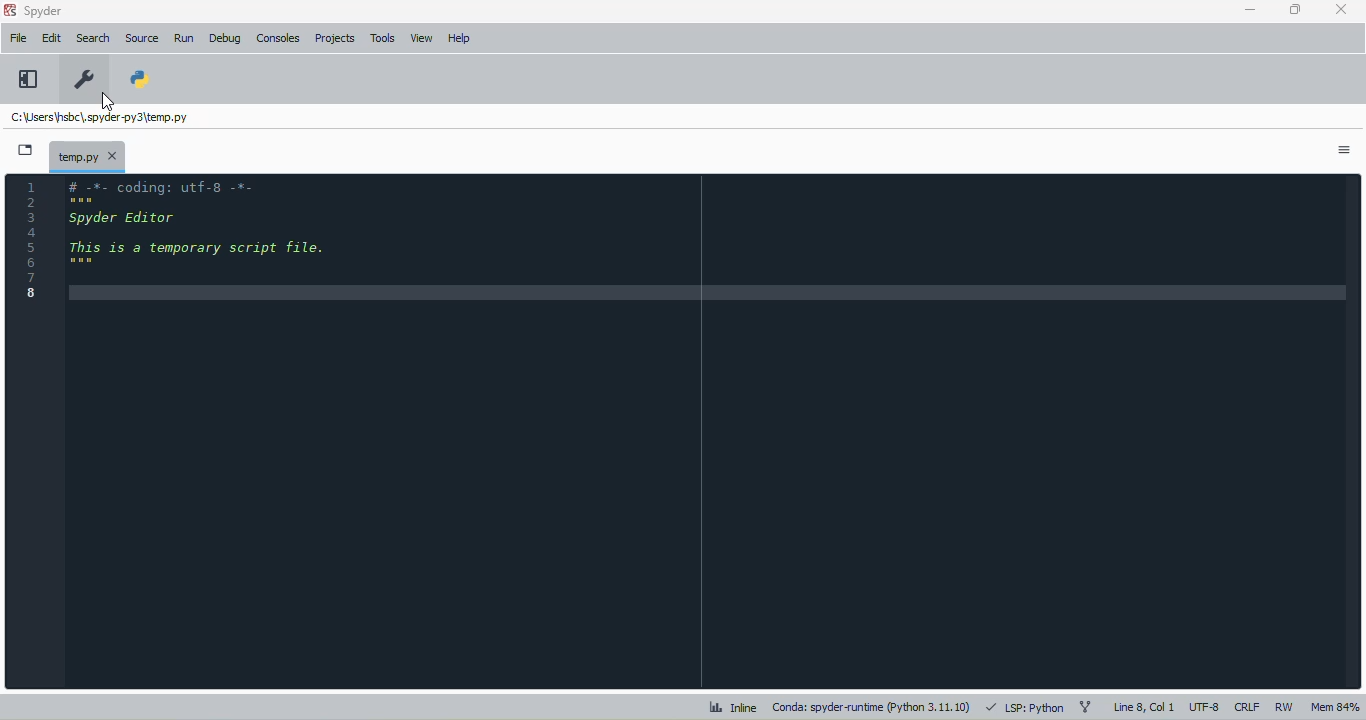 The width and height of the screenshot is (1366, 720). What do you see at coordinates (184, 38) in the screenshot?
I see `run` at bounding box center [184, 38].